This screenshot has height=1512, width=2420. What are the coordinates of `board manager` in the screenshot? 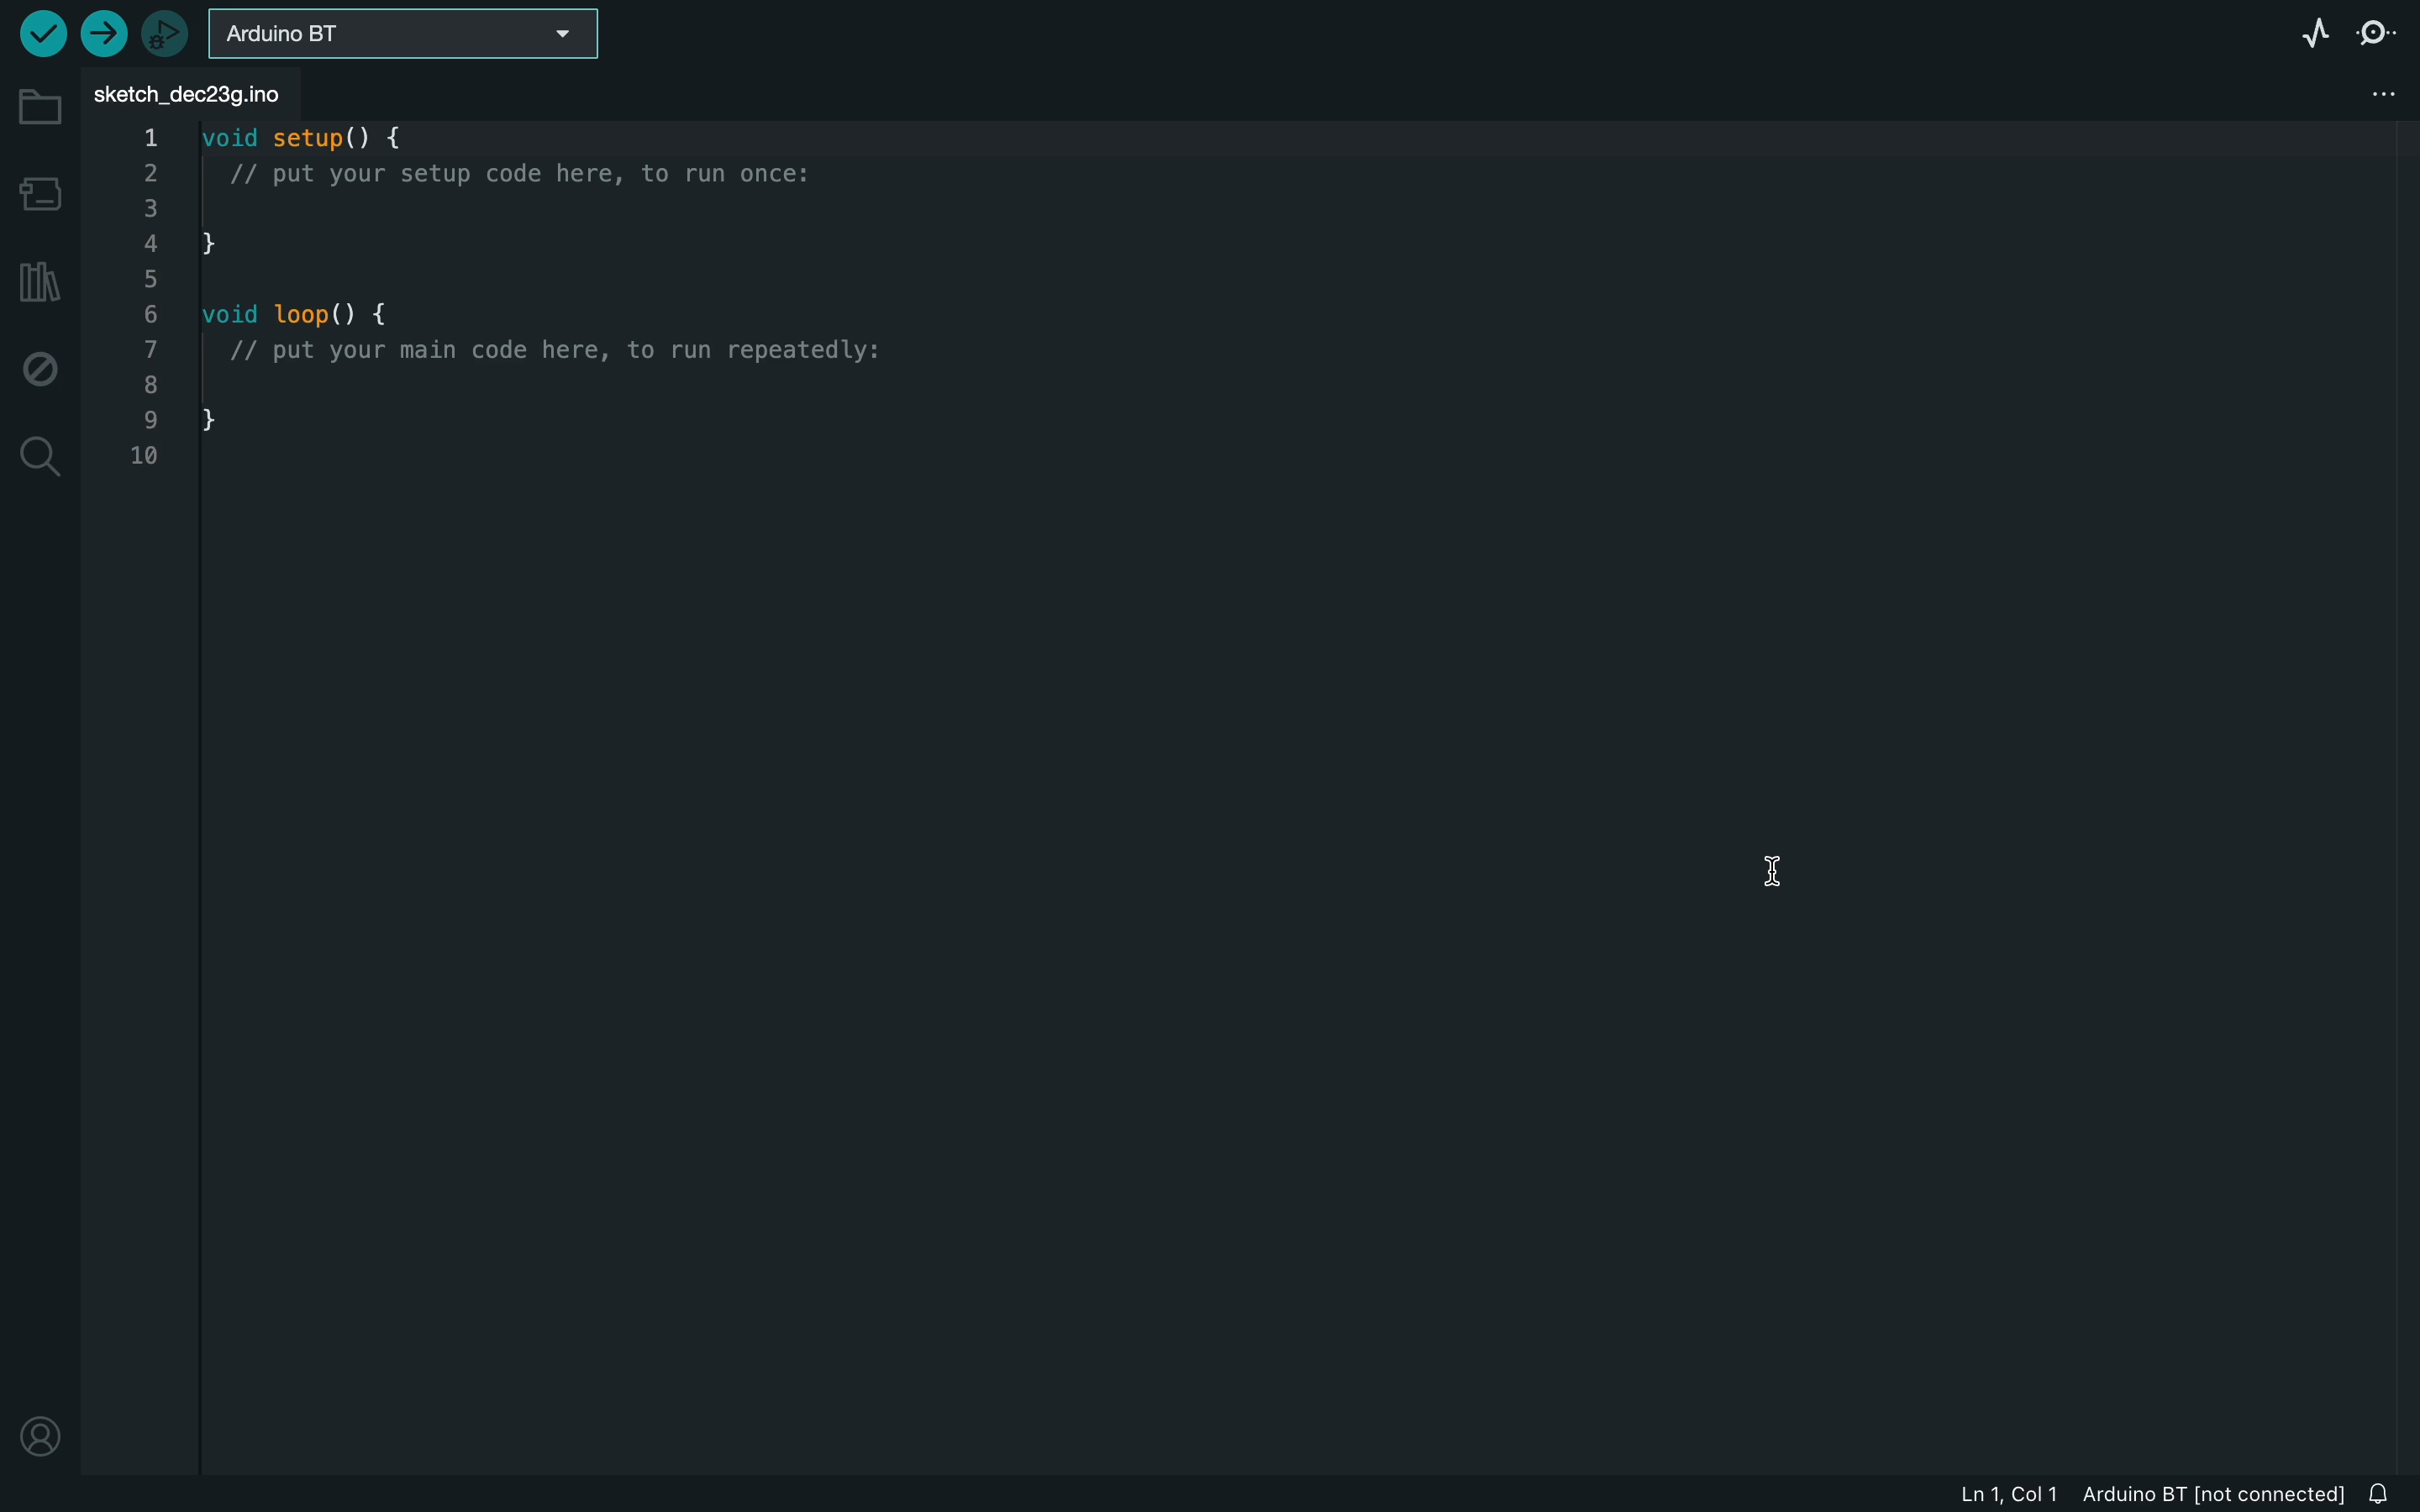 It's located at (43, 198).